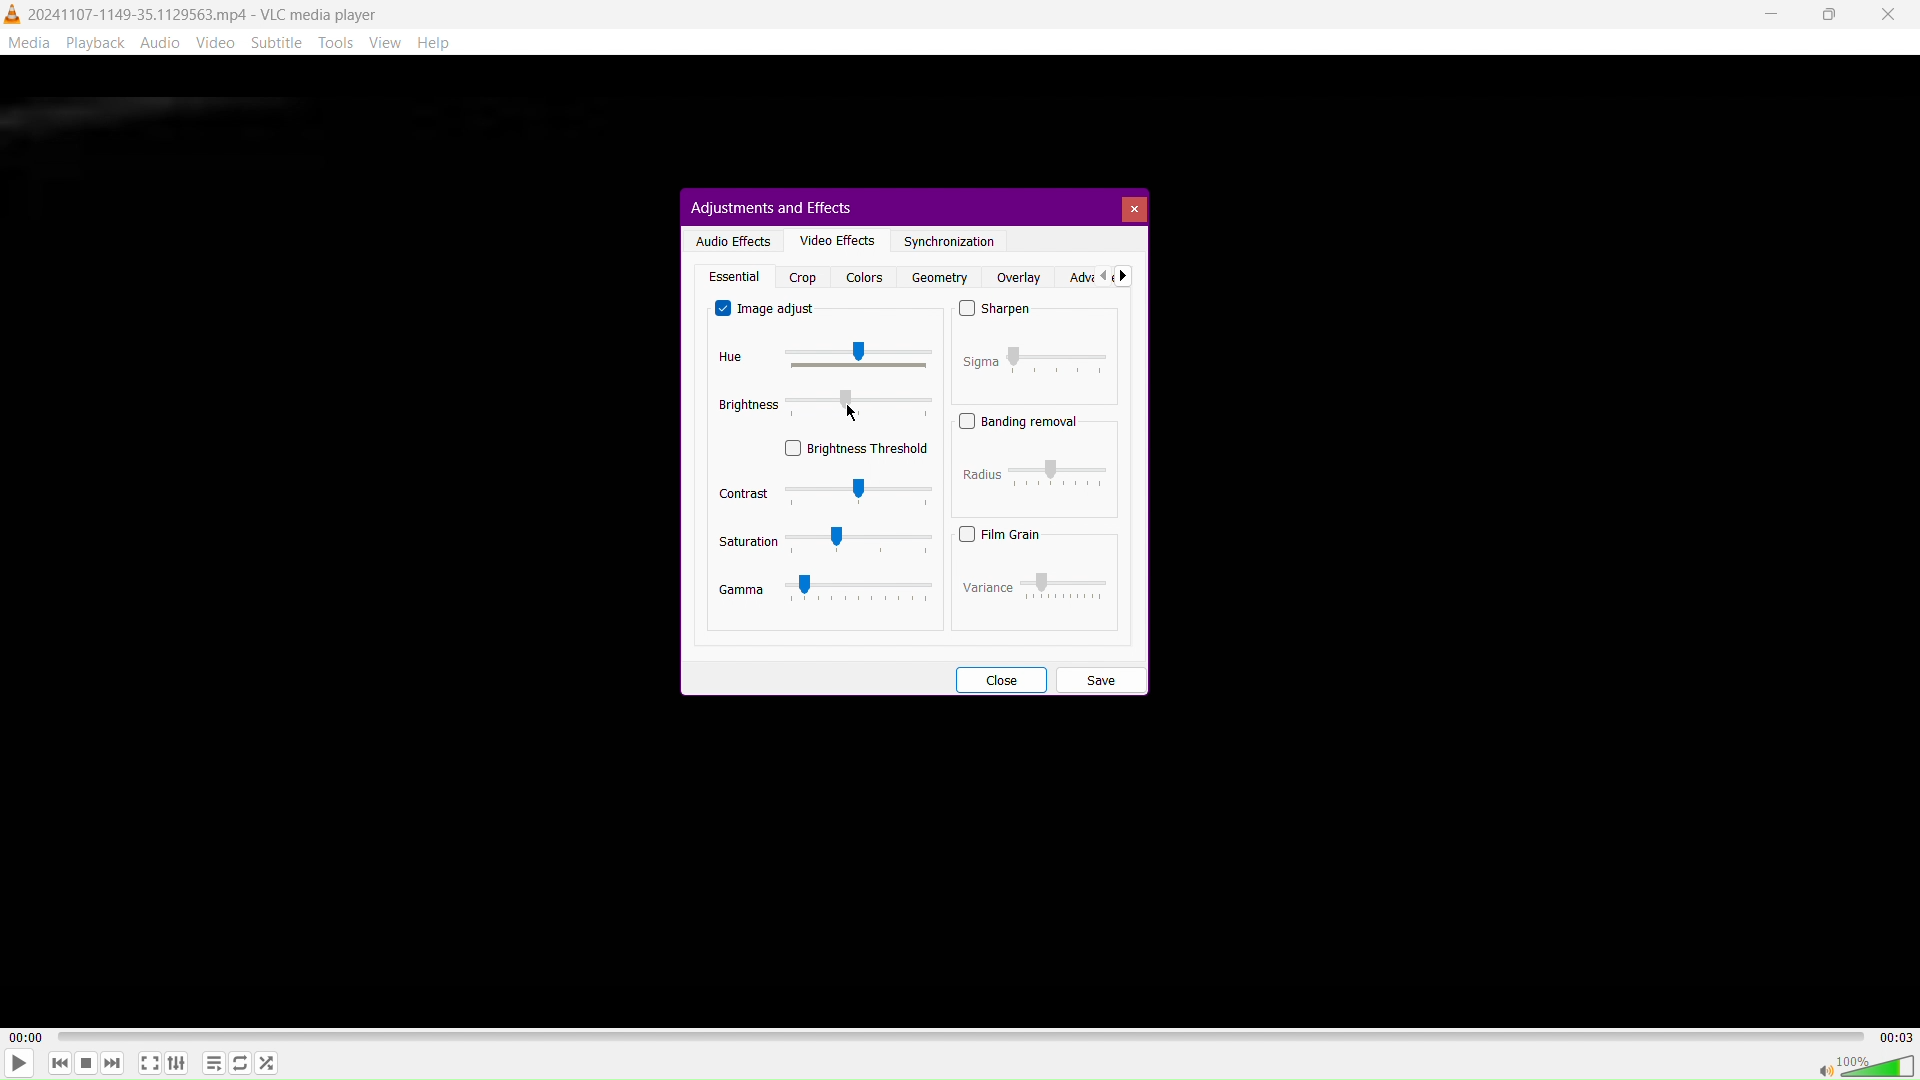  What do you see at coordinates (827, 589) in the screenshot?
I see `Gamma` at bounding box center [827, 589].